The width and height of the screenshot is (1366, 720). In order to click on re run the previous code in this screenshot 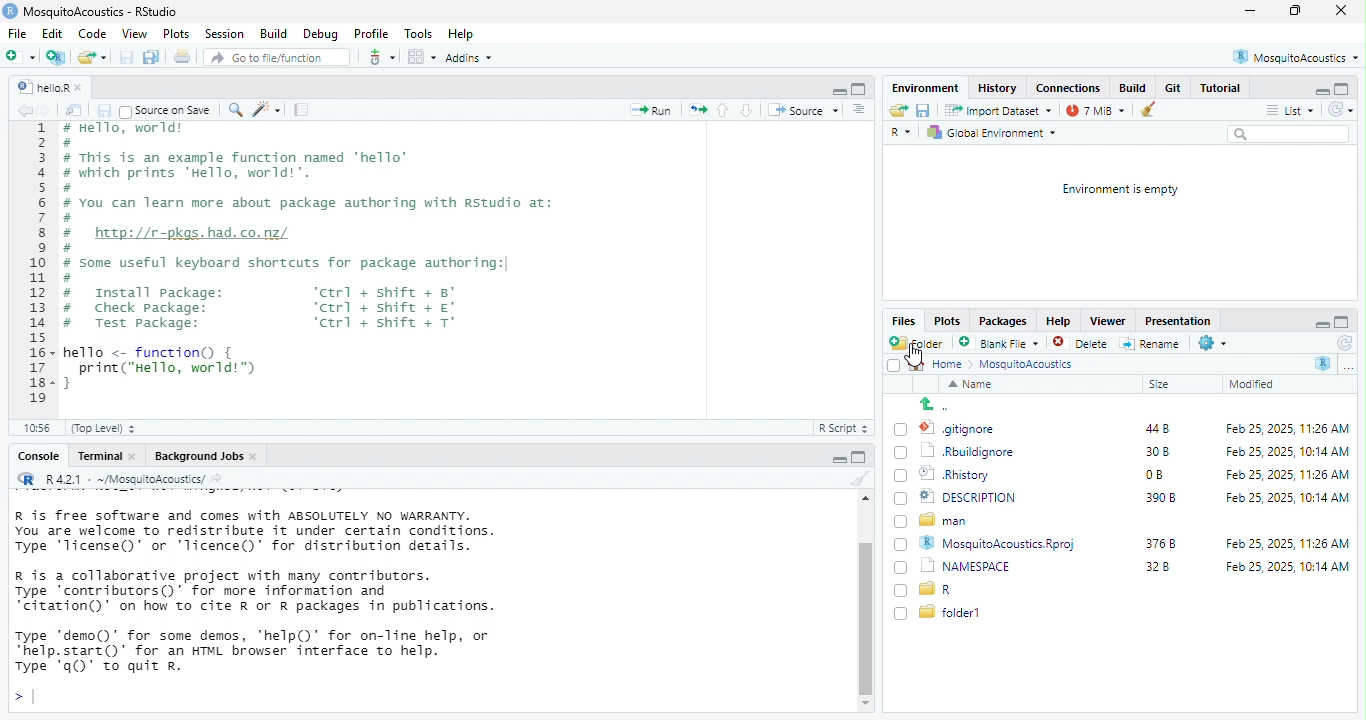, I will do `click(695, 110)`.